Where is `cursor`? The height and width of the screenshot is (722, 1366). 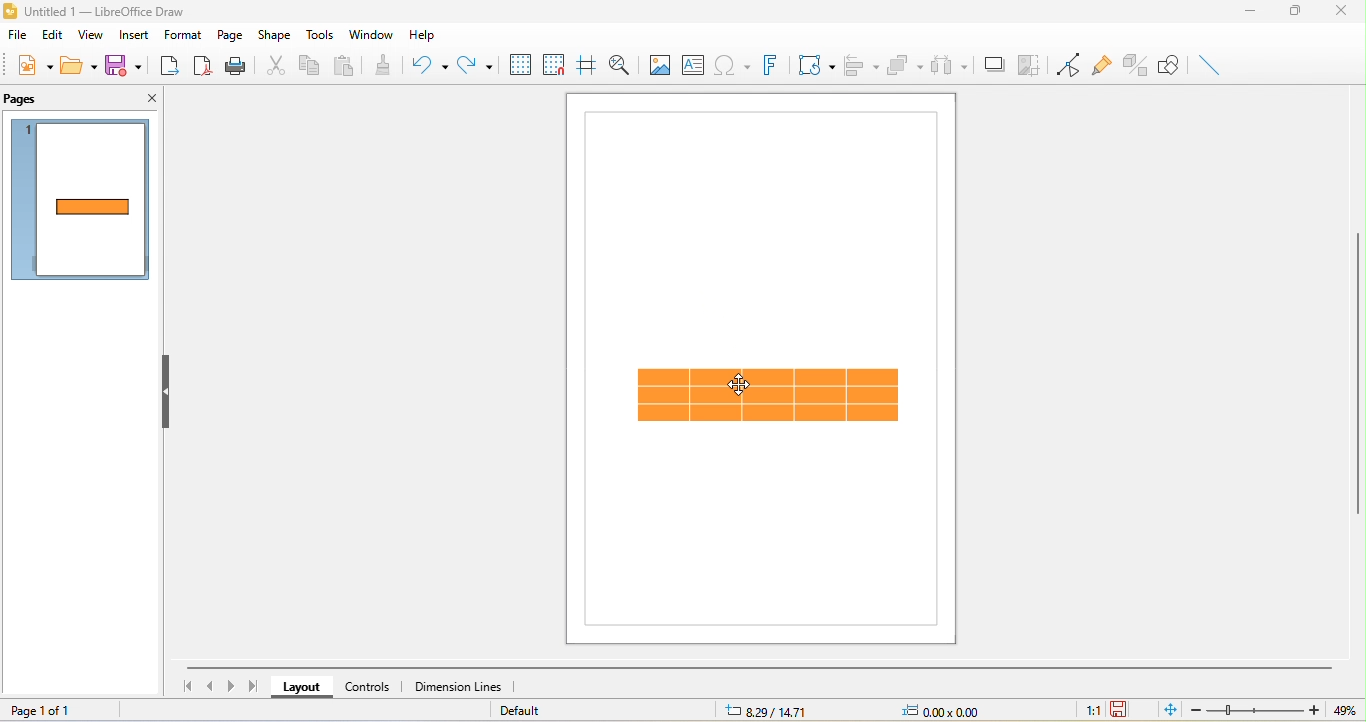
cursor is located at coordinates (733, 384).